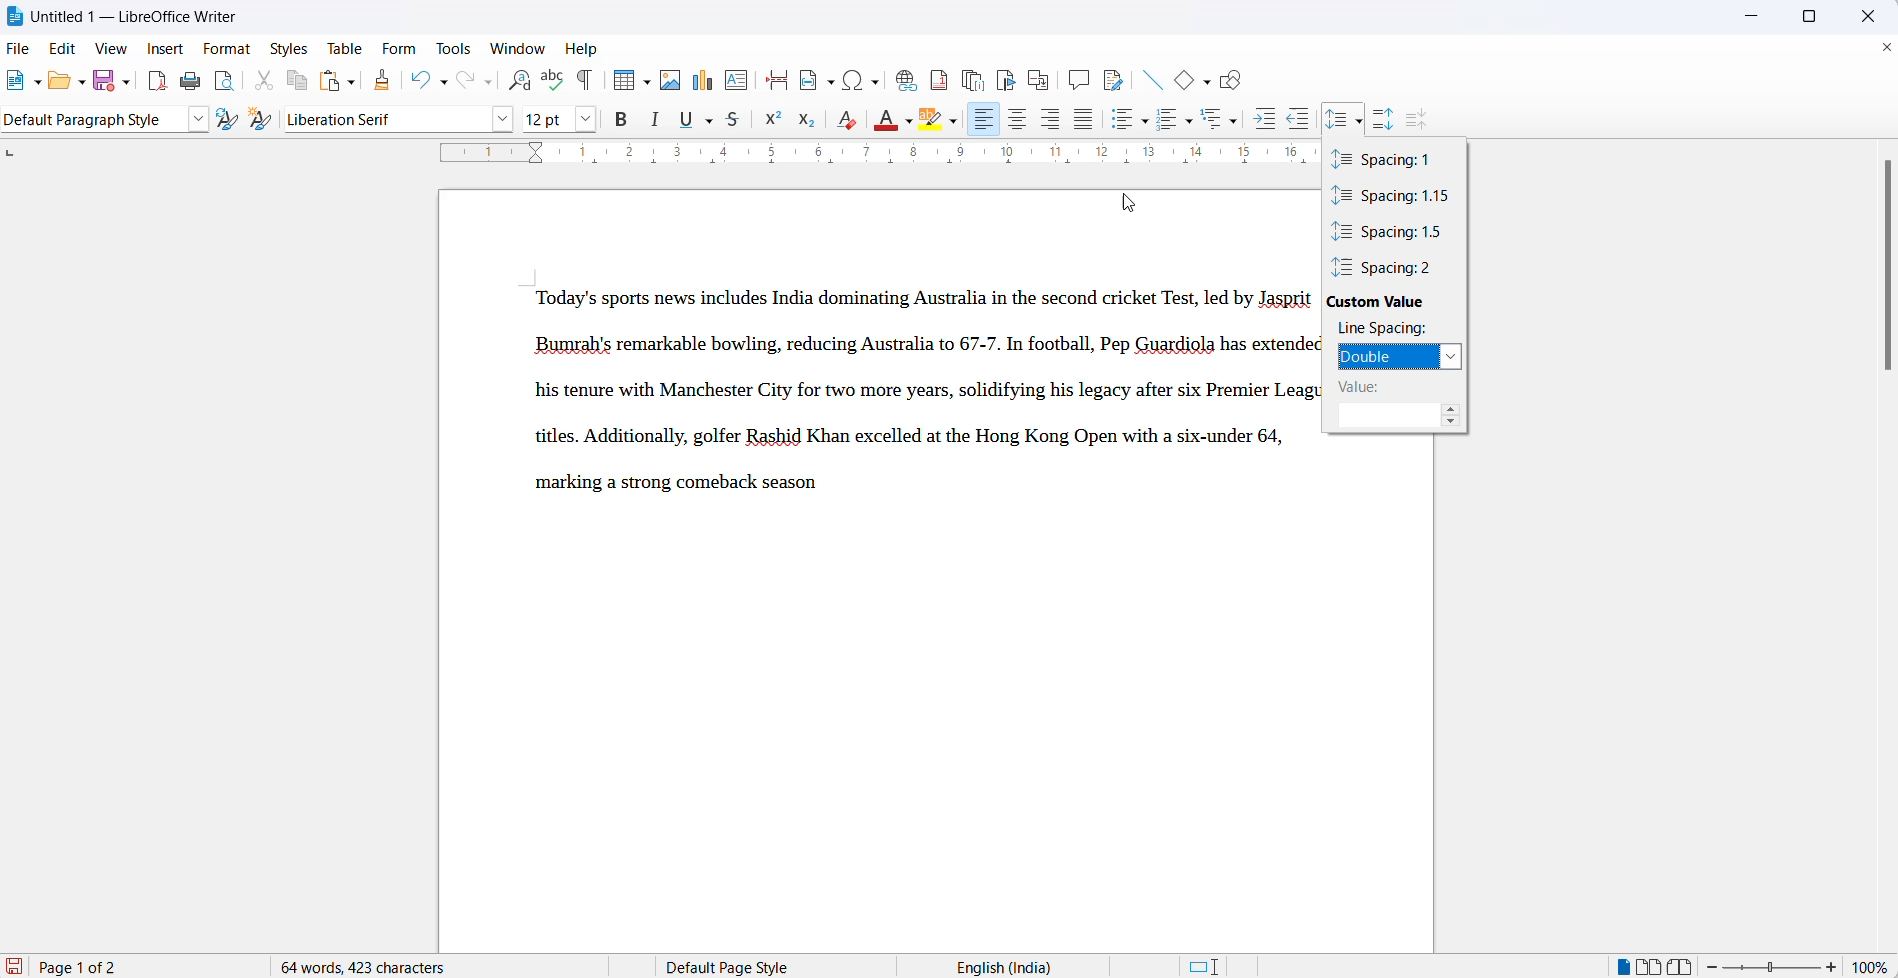 The image size is (1898, 978). I want to click on underline options, so click(709, 122).